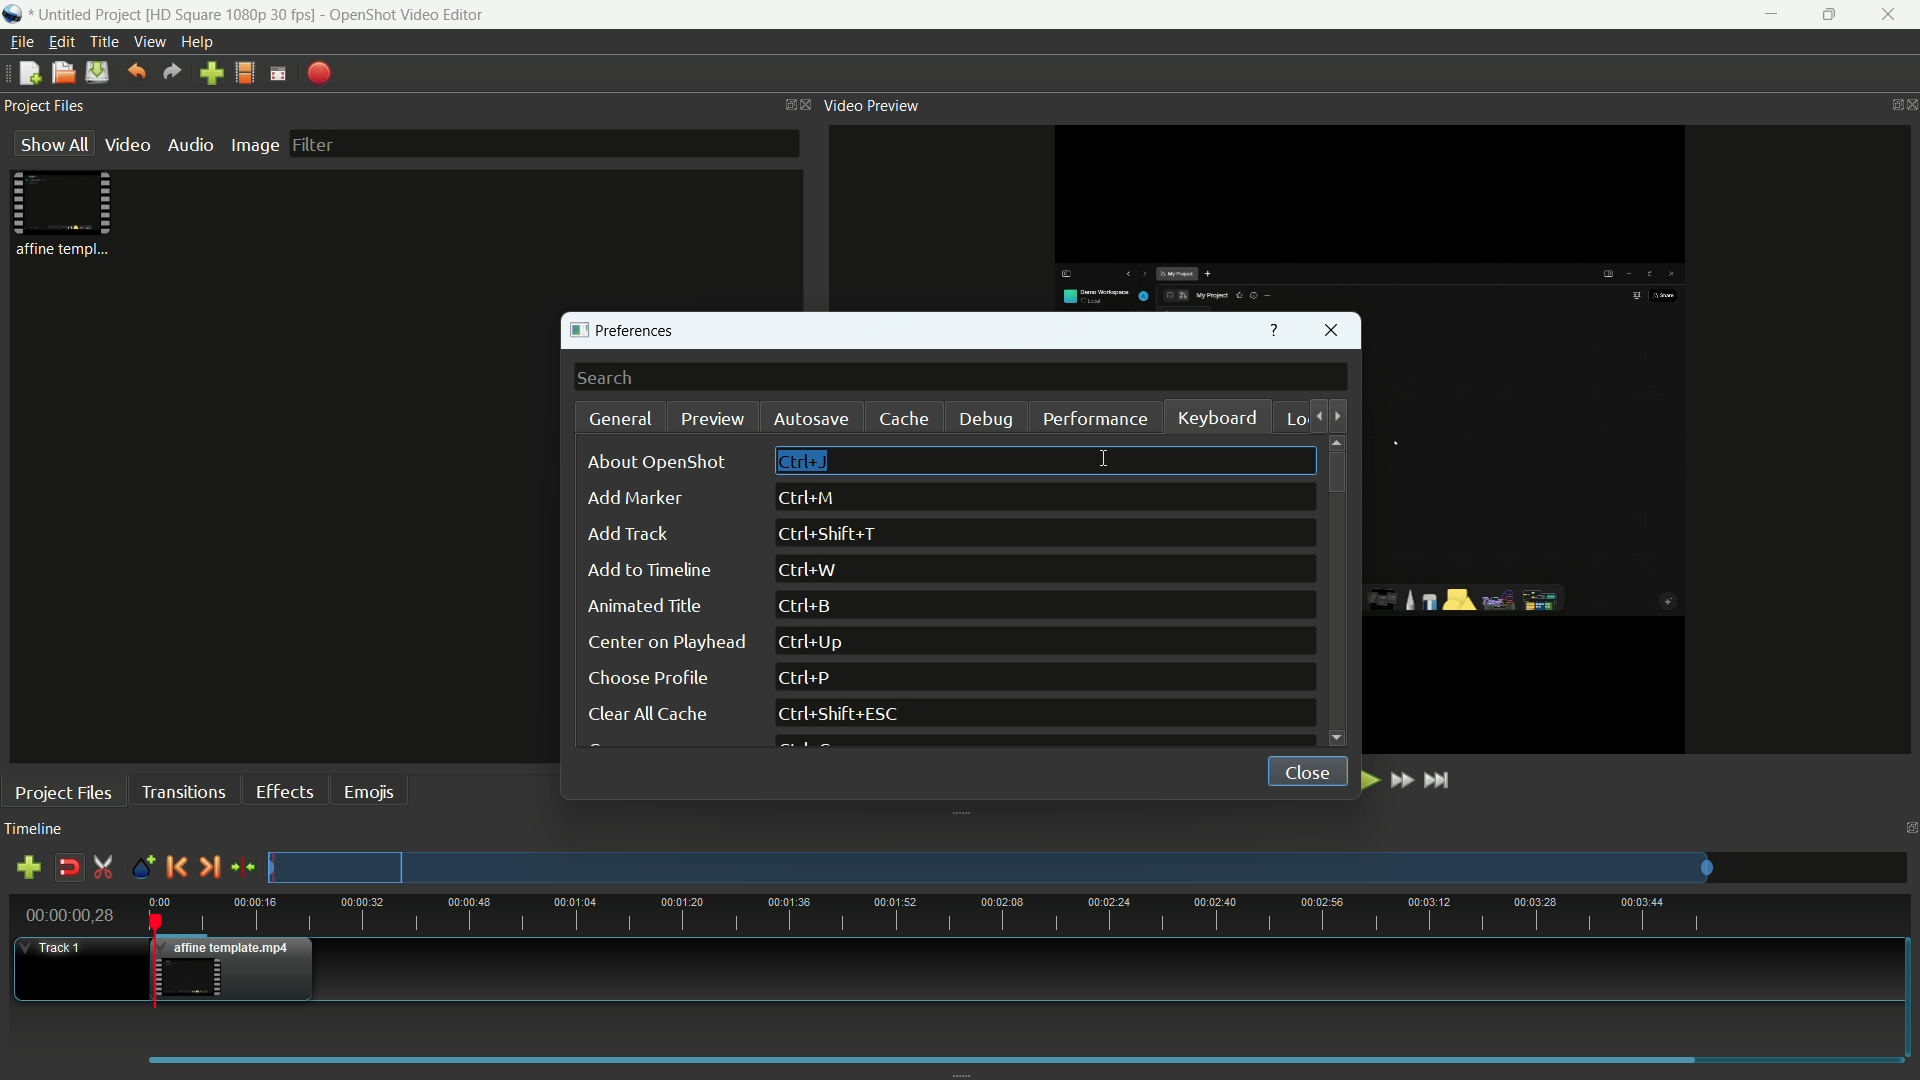 The height and width of the screenshot is (1080, 1920). I want to click on keyboard shortcut, so click(809, 570).